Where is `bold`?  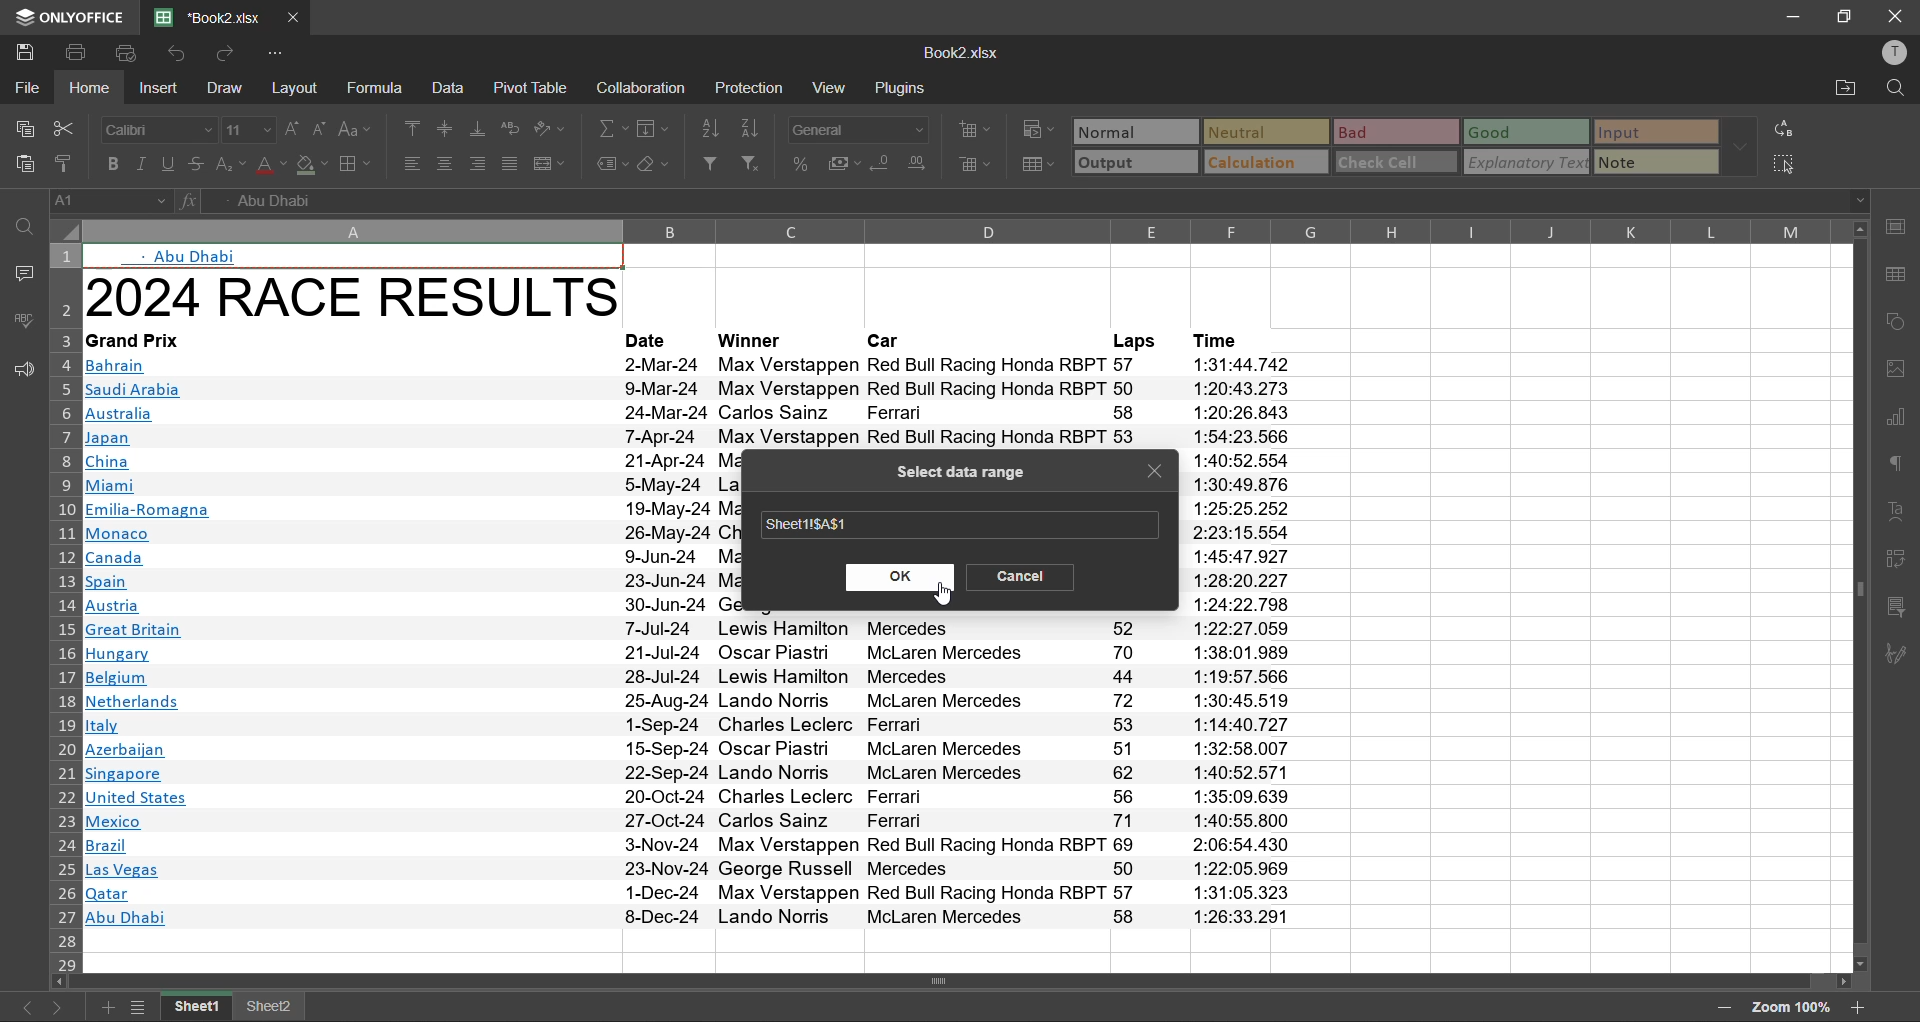 bold is located at coordinates (111, 164).